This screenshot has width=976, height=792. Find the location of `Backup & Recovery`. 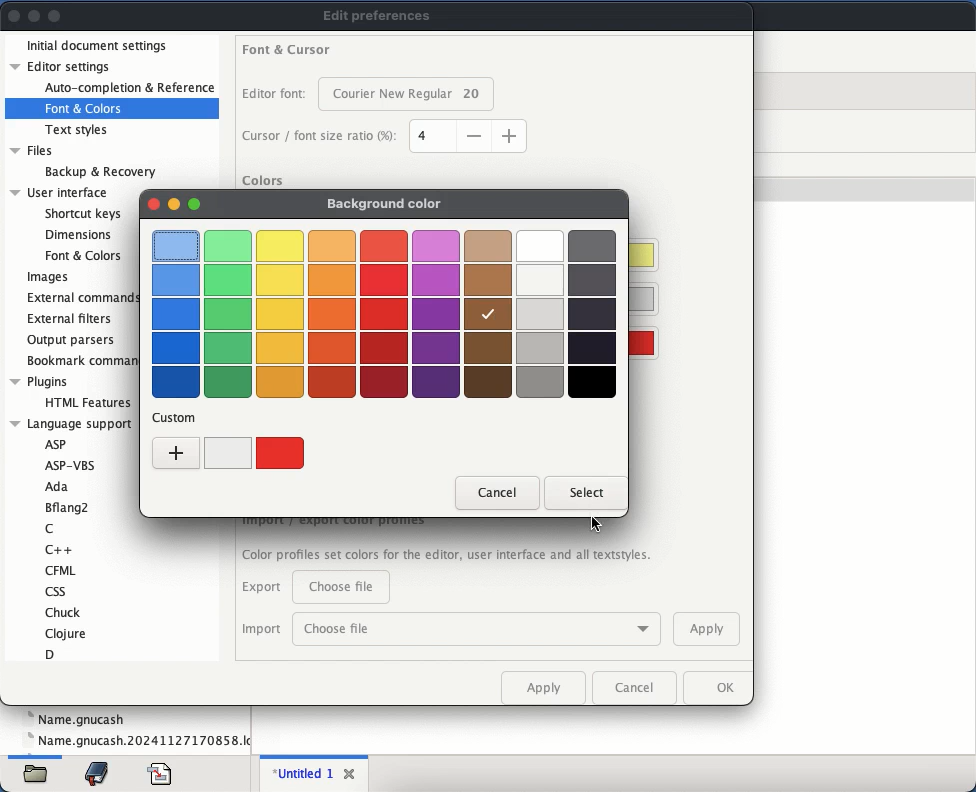

Backup & Recovery is located at coordinates (100, 171).